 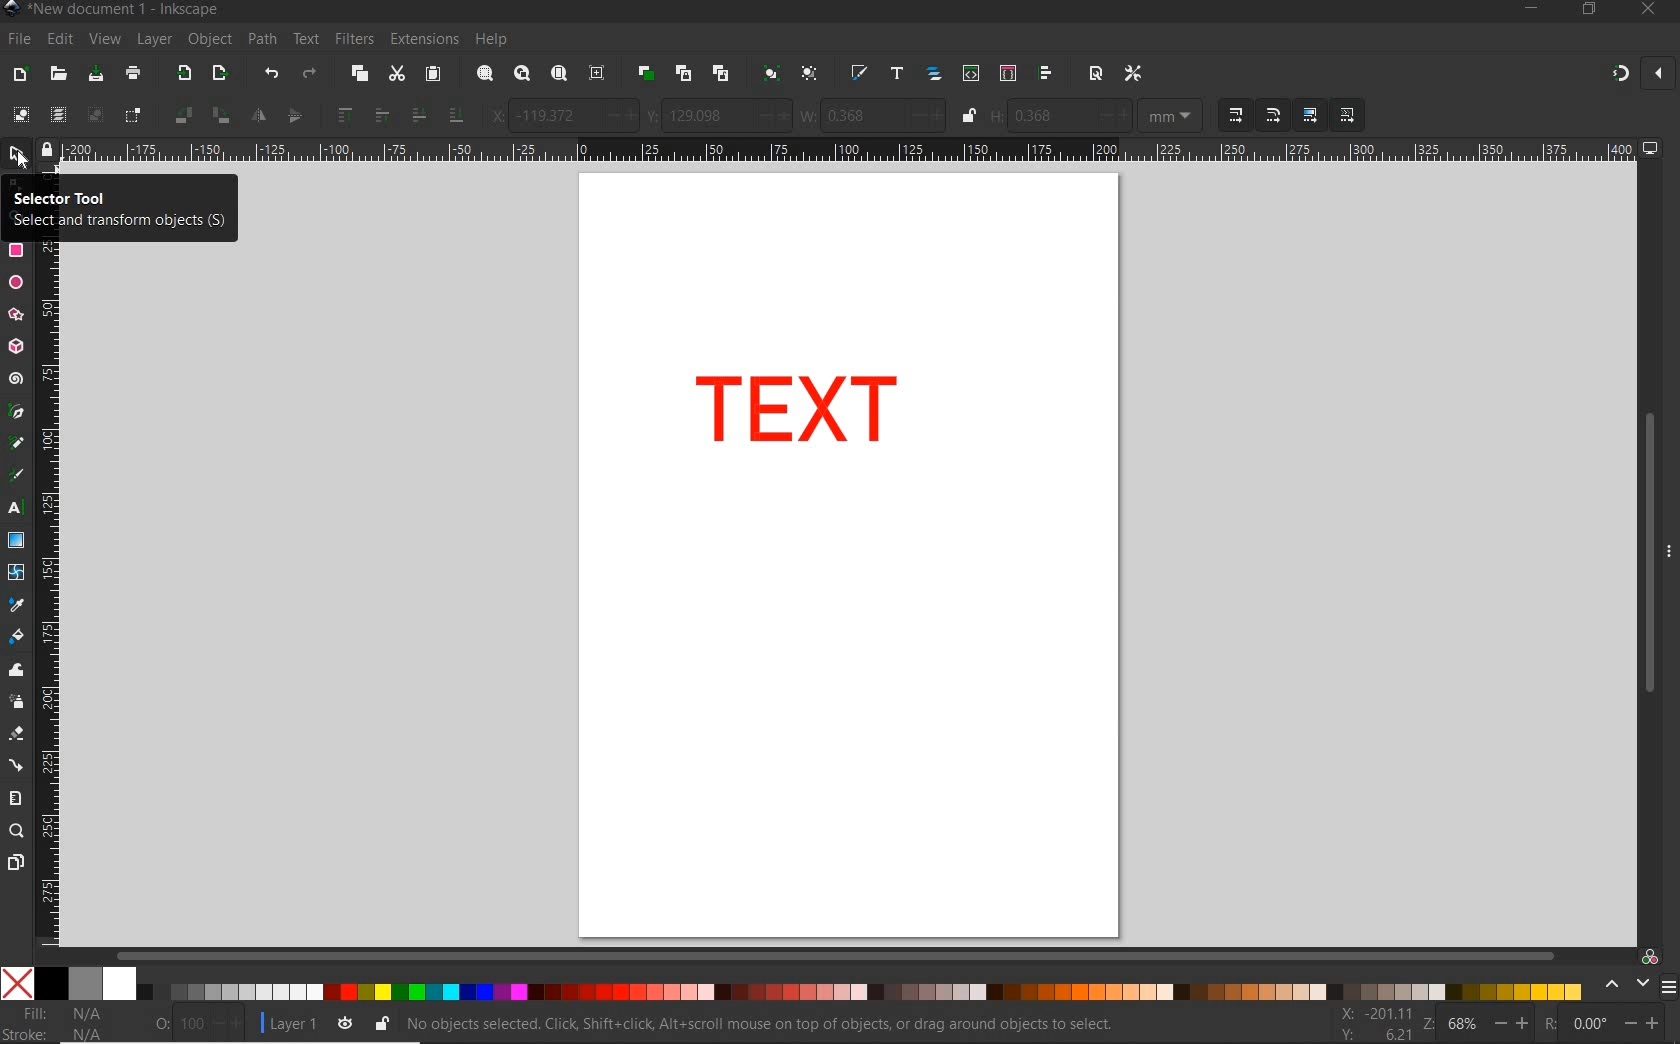 I want to click on OPEN PREFERENCES, so click(x=1135, y=73).